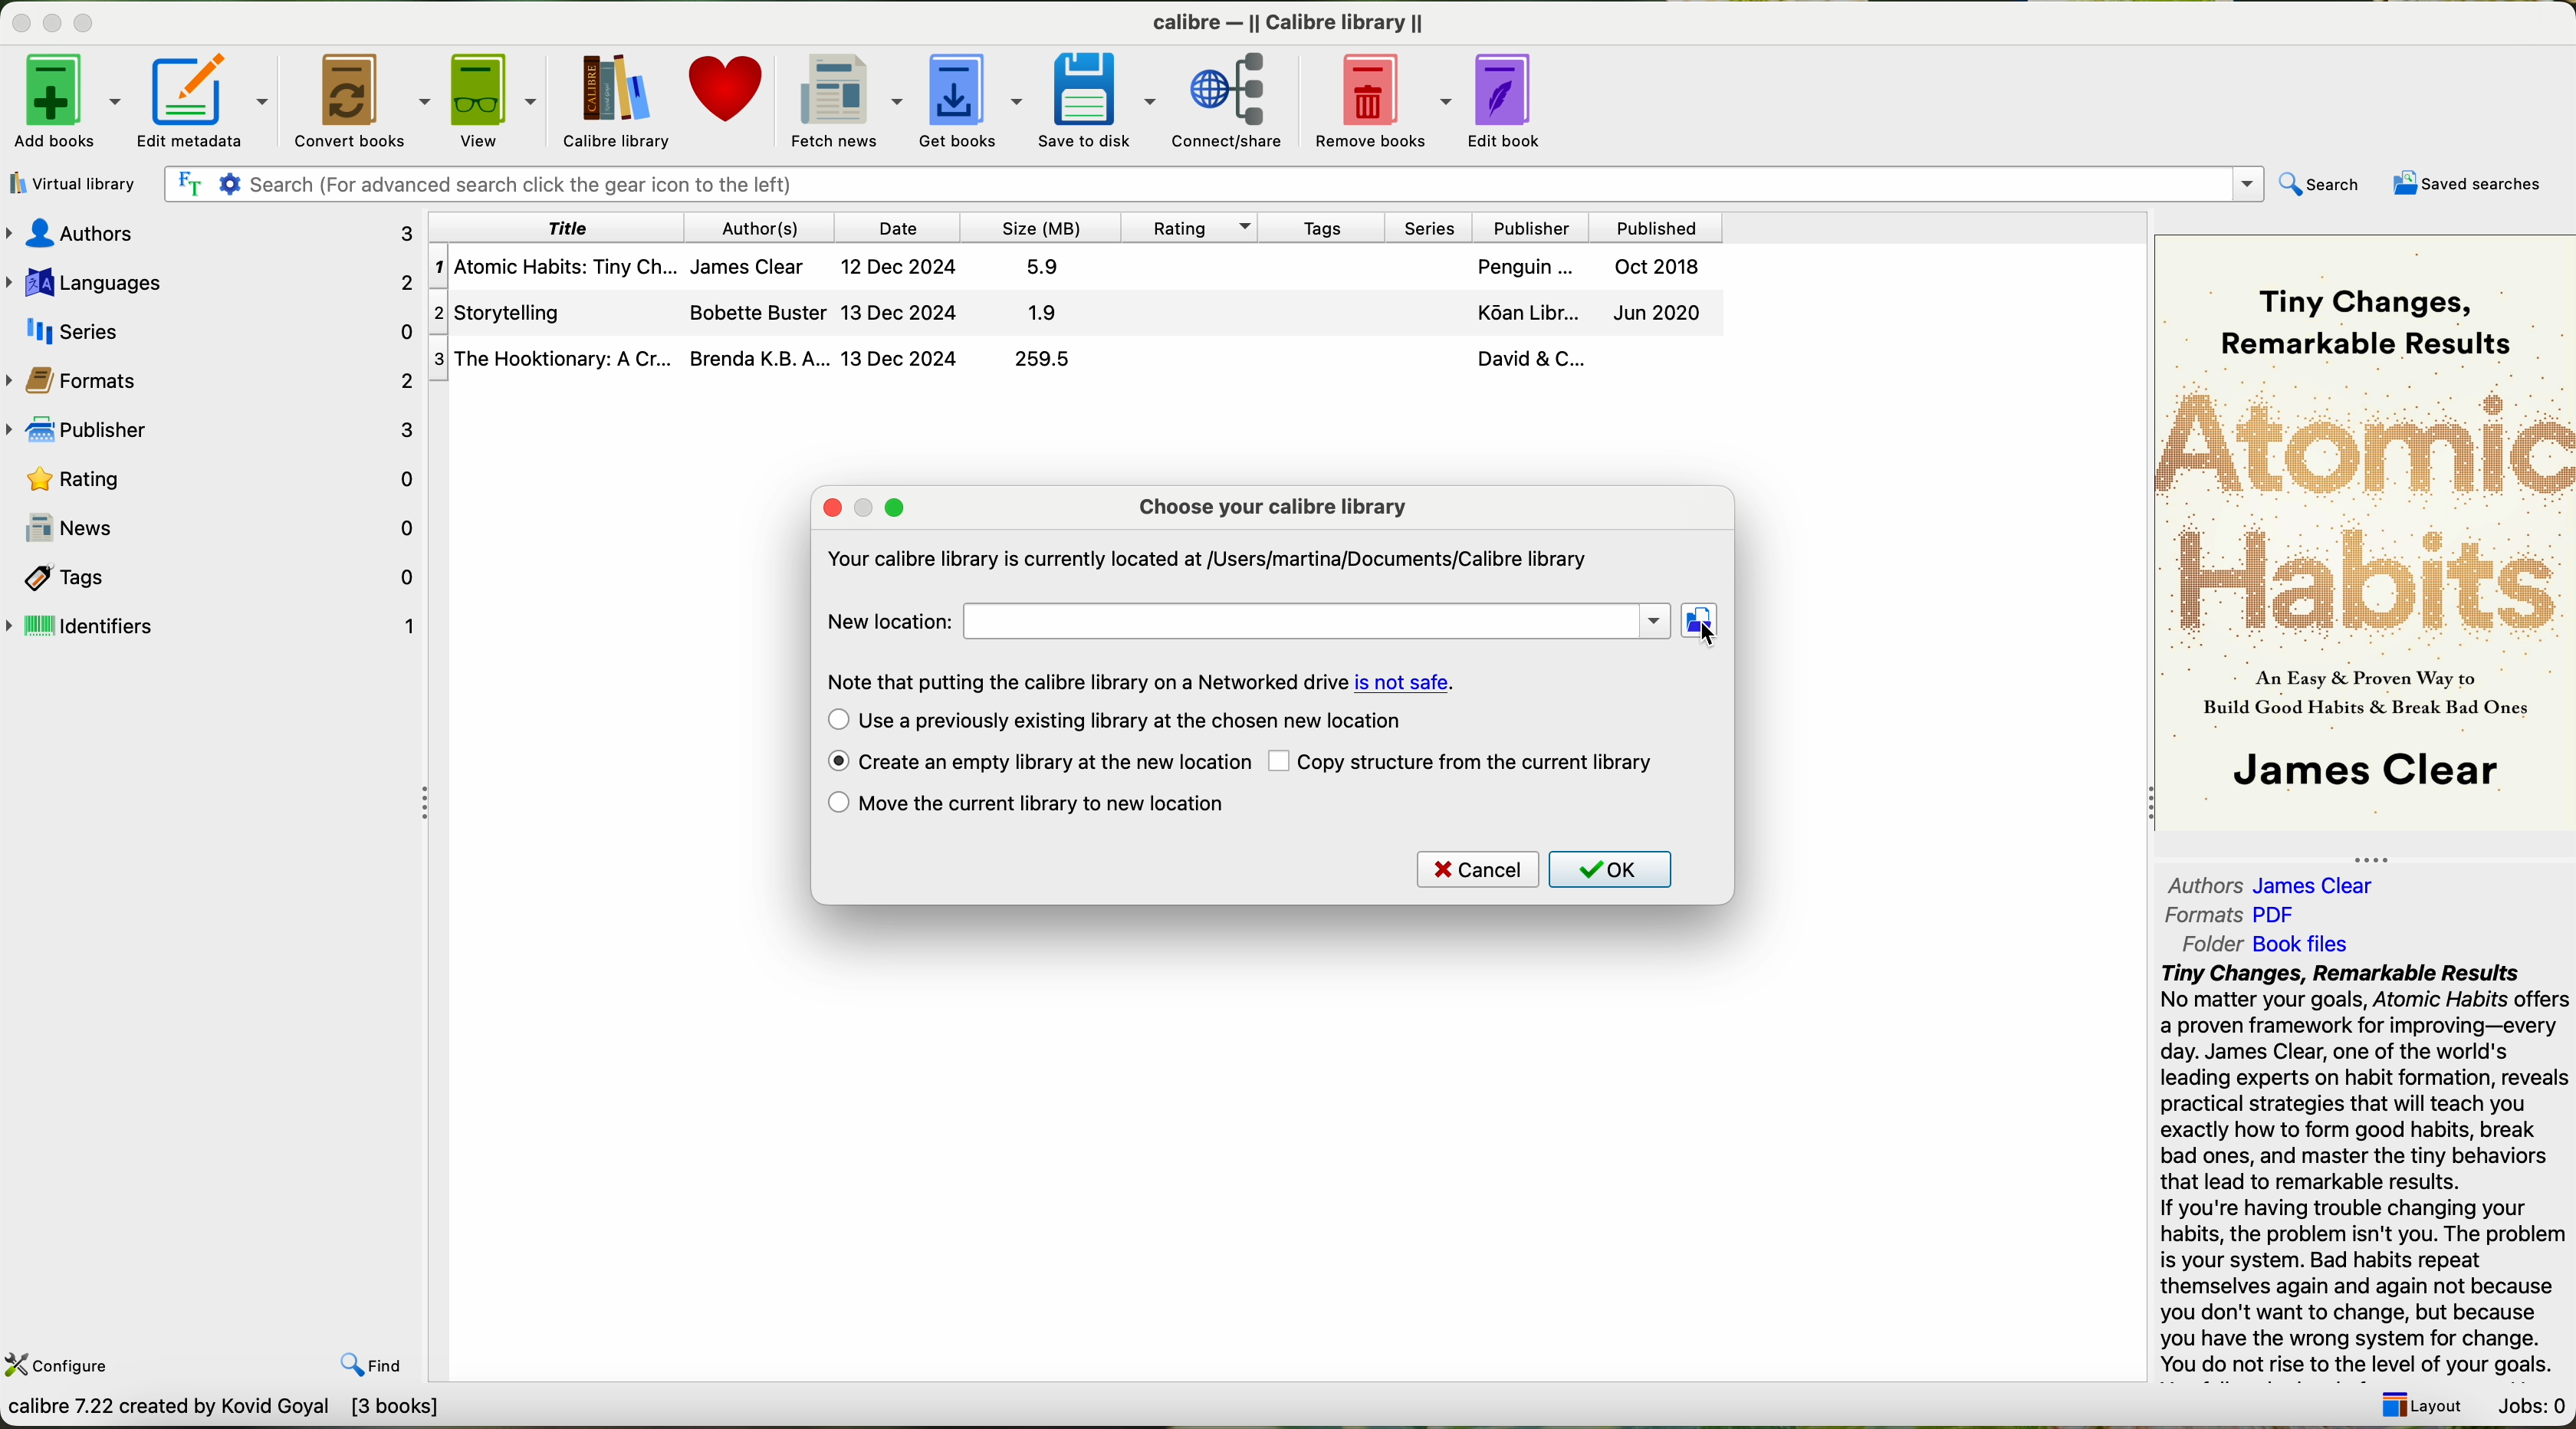 The image size is (2576, 1429). Describe the element at coordinates (1075, 360) in the screenshot. I see `Third Book The Hooktionary` at that location.